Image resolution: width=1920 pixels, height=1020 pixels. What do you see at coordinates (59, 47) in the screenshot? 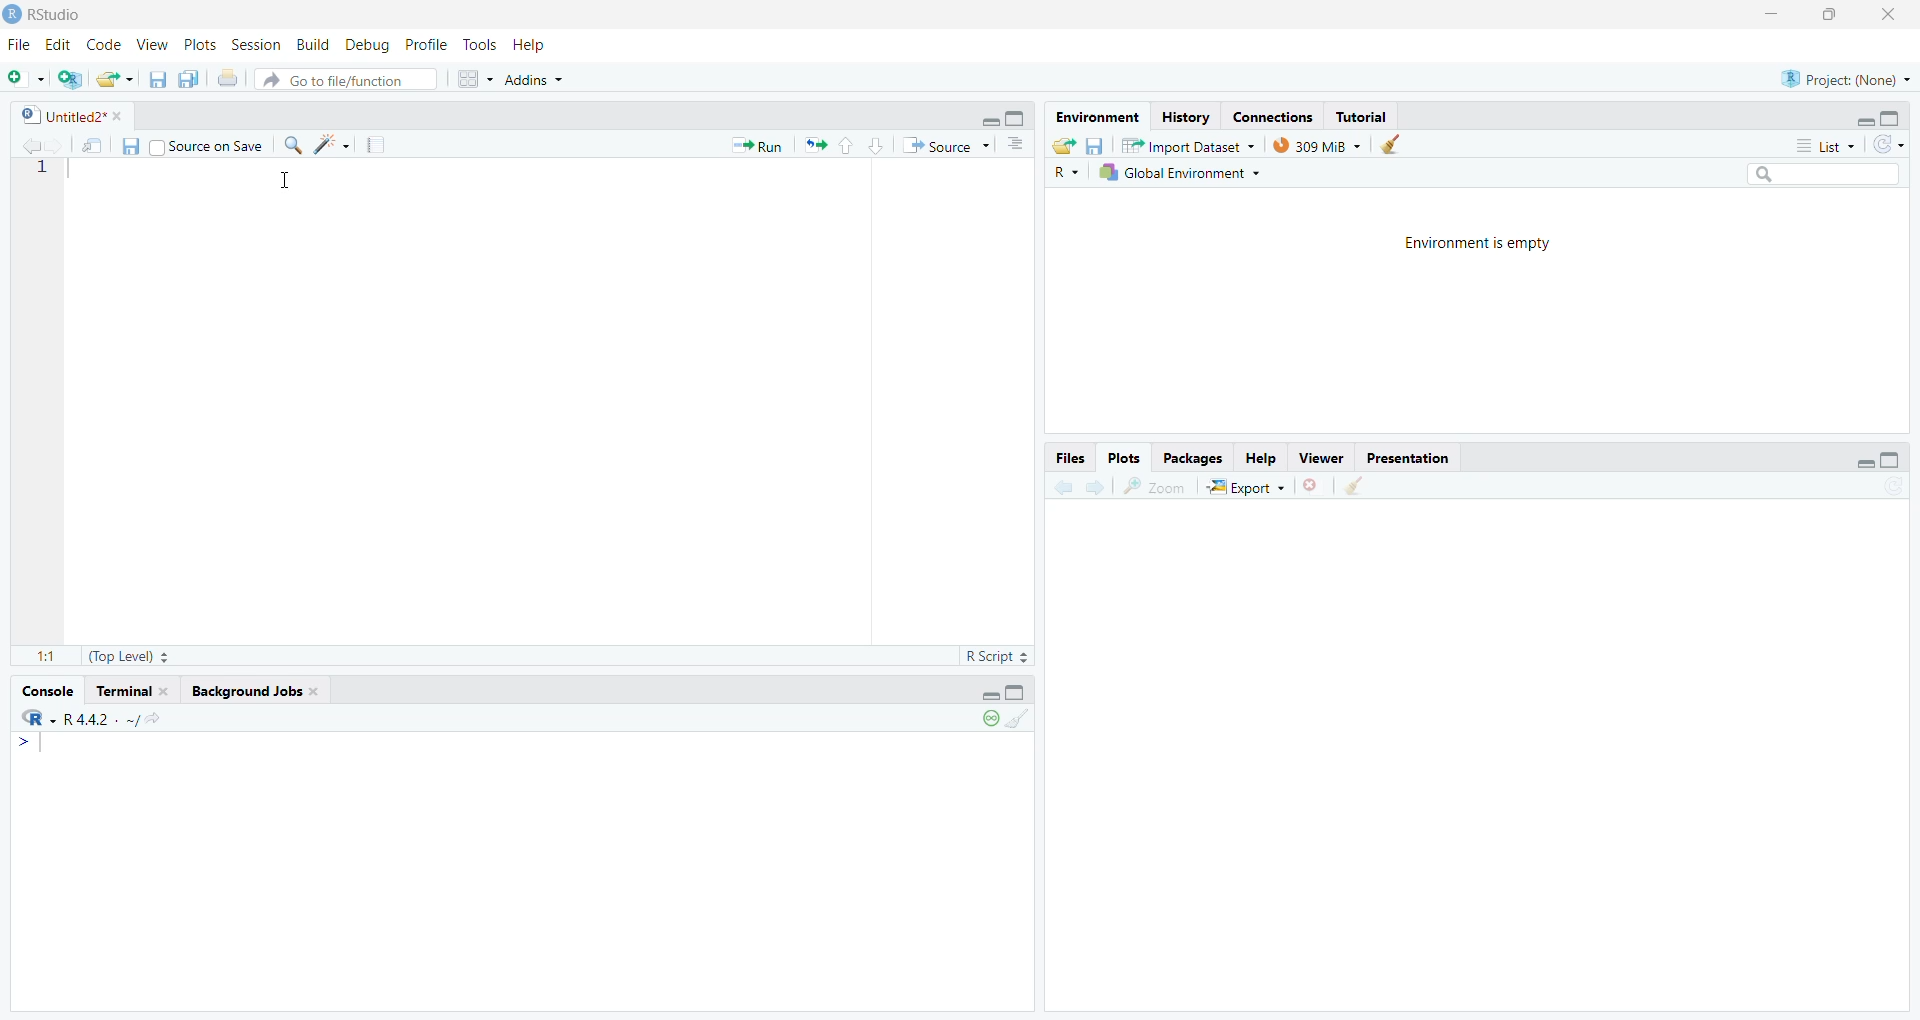
I see `Edit` at bounding box center [59, 47].